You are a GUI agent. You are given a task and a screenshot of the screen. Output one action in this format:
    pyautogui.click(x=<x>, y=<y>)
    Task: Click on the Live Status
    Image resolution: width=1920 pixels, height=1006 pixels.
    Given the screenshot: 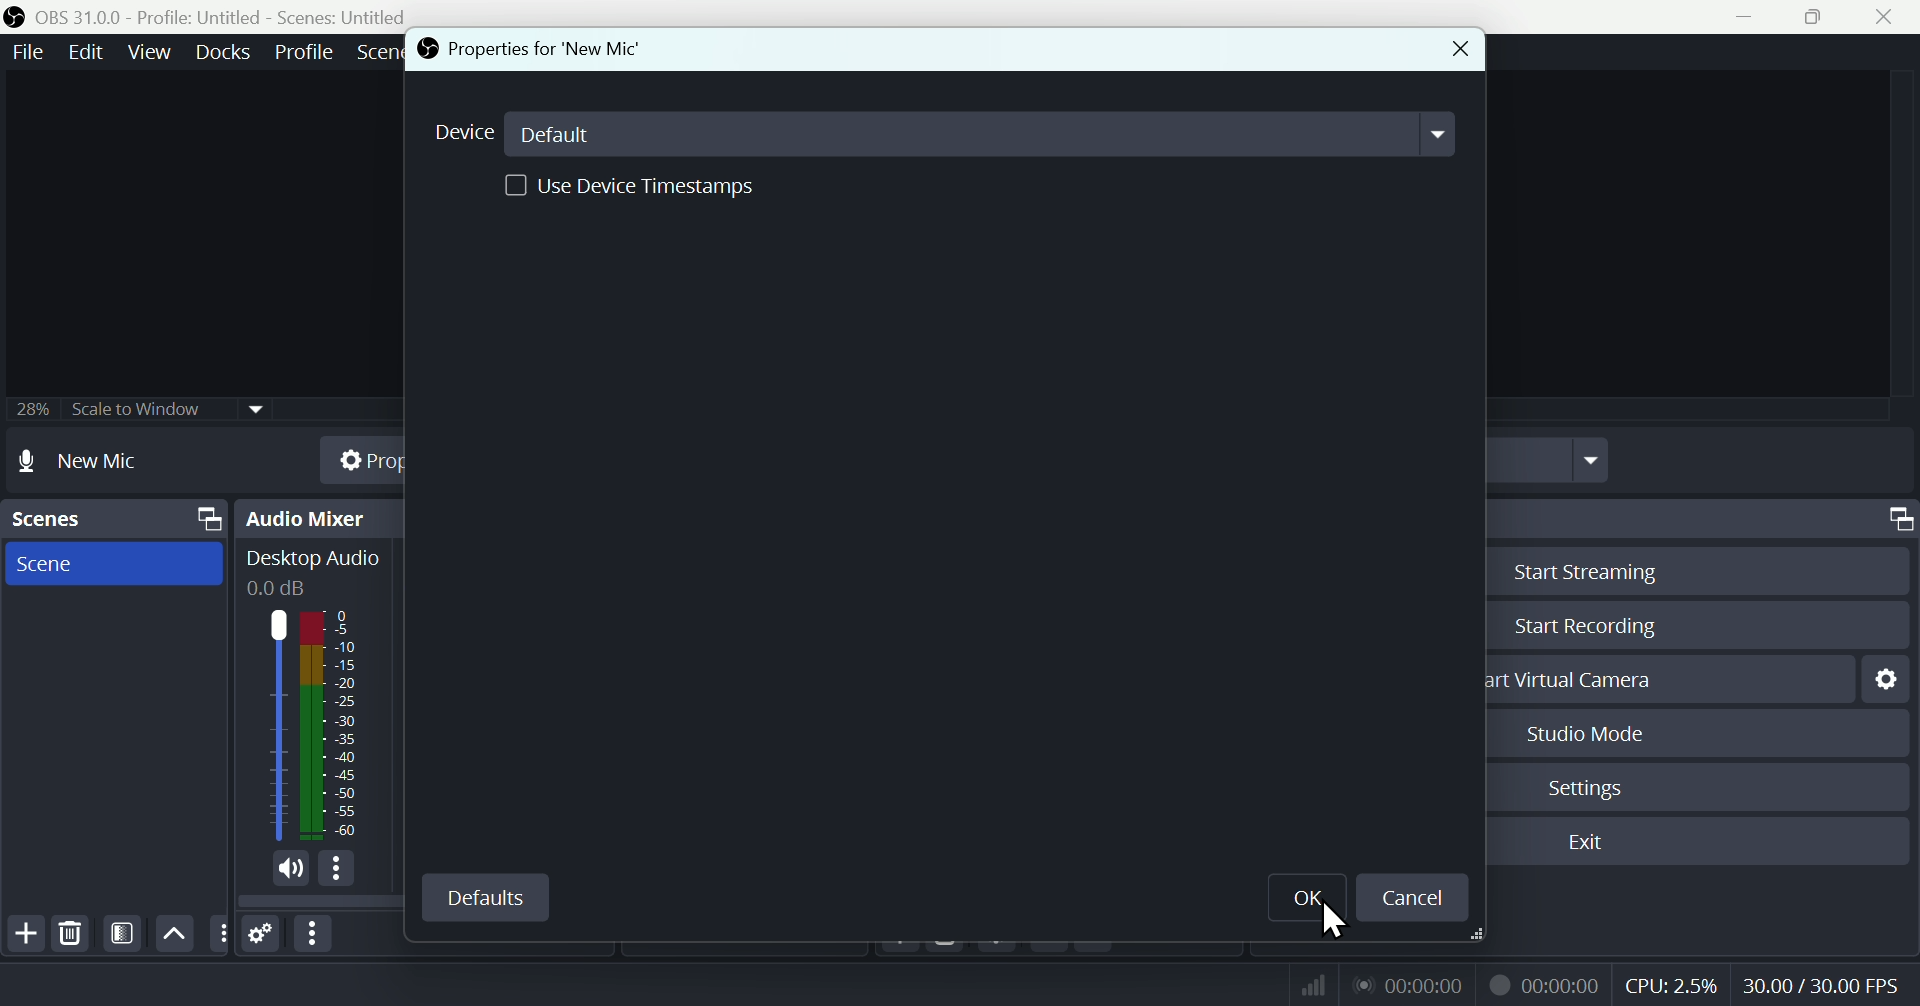 What is the action you would take?
    pyautogui.click(x=1407, y=983)
    